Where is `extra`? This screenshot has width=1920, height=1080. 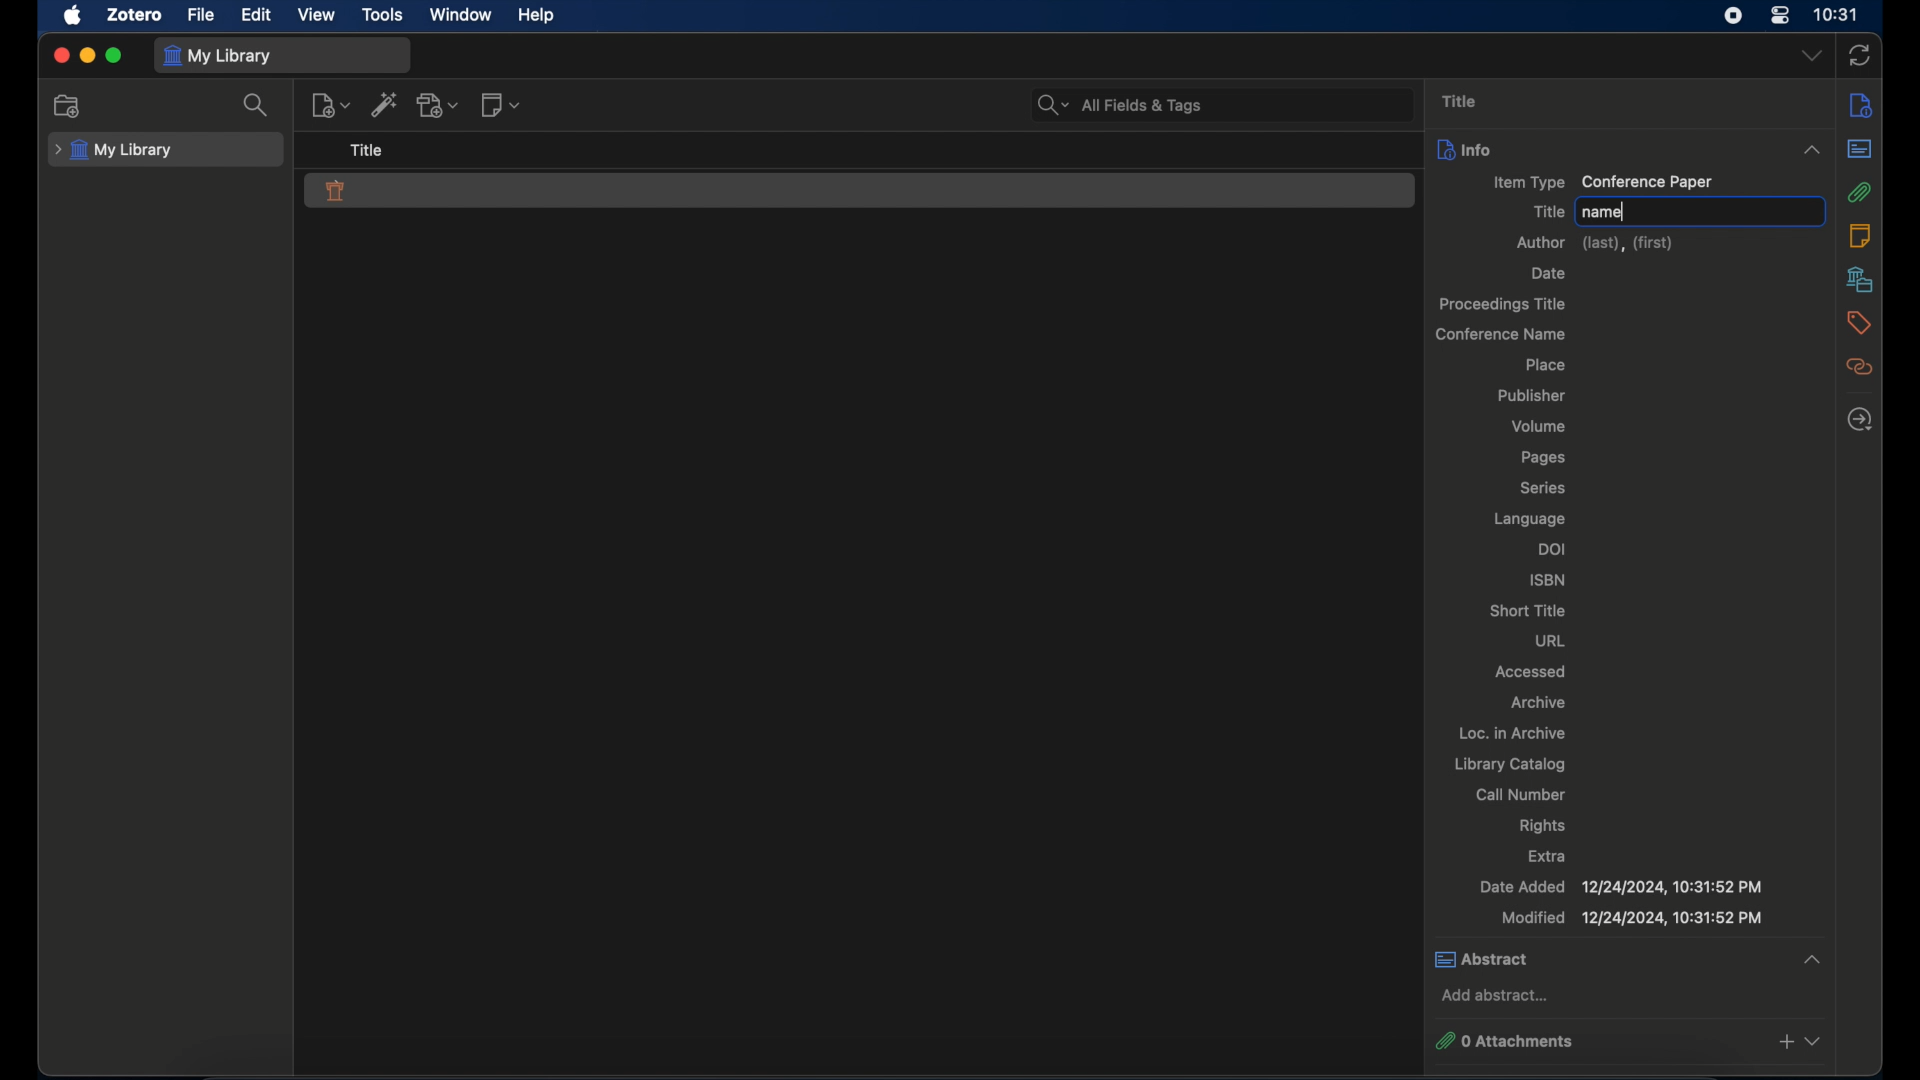
extra is located at coordinates (1547, 856).